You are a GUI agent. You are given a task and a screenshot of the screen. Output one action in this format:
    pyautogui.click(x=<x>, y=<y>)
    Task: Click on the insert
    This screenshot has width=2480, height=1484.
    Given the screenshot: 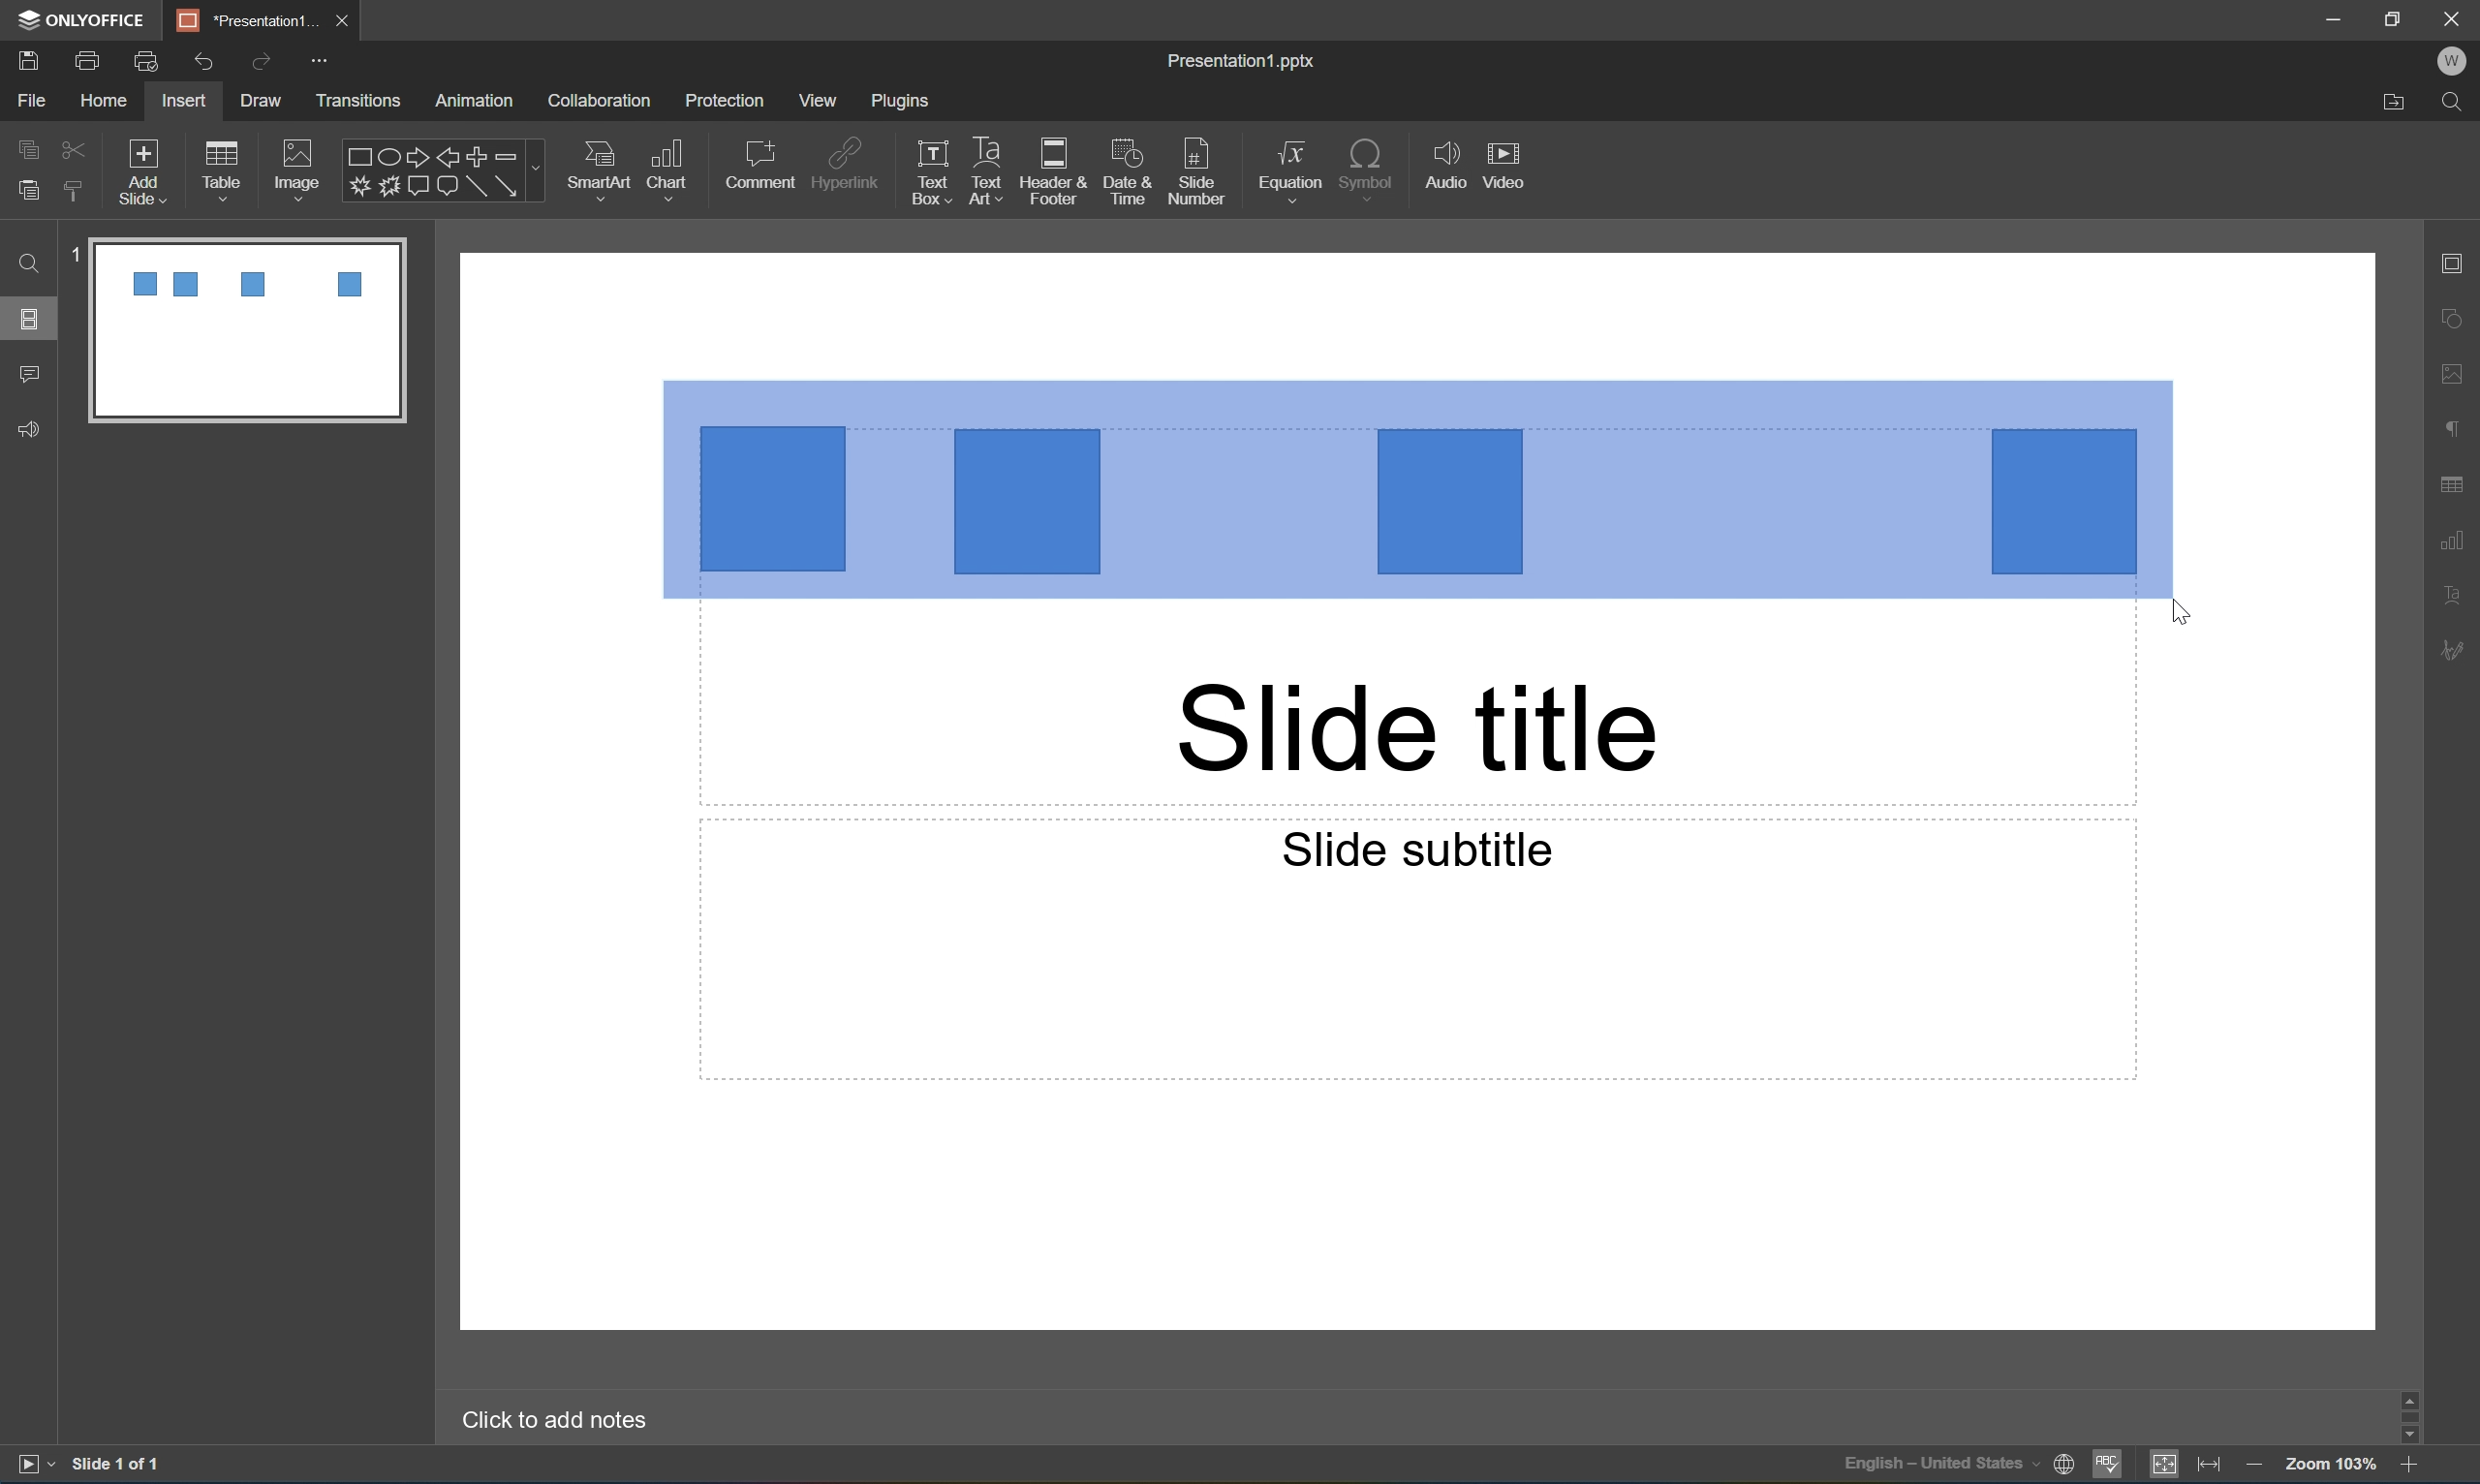 What is the action you would take?
    pyautogui.click(x=186, y=101)
    